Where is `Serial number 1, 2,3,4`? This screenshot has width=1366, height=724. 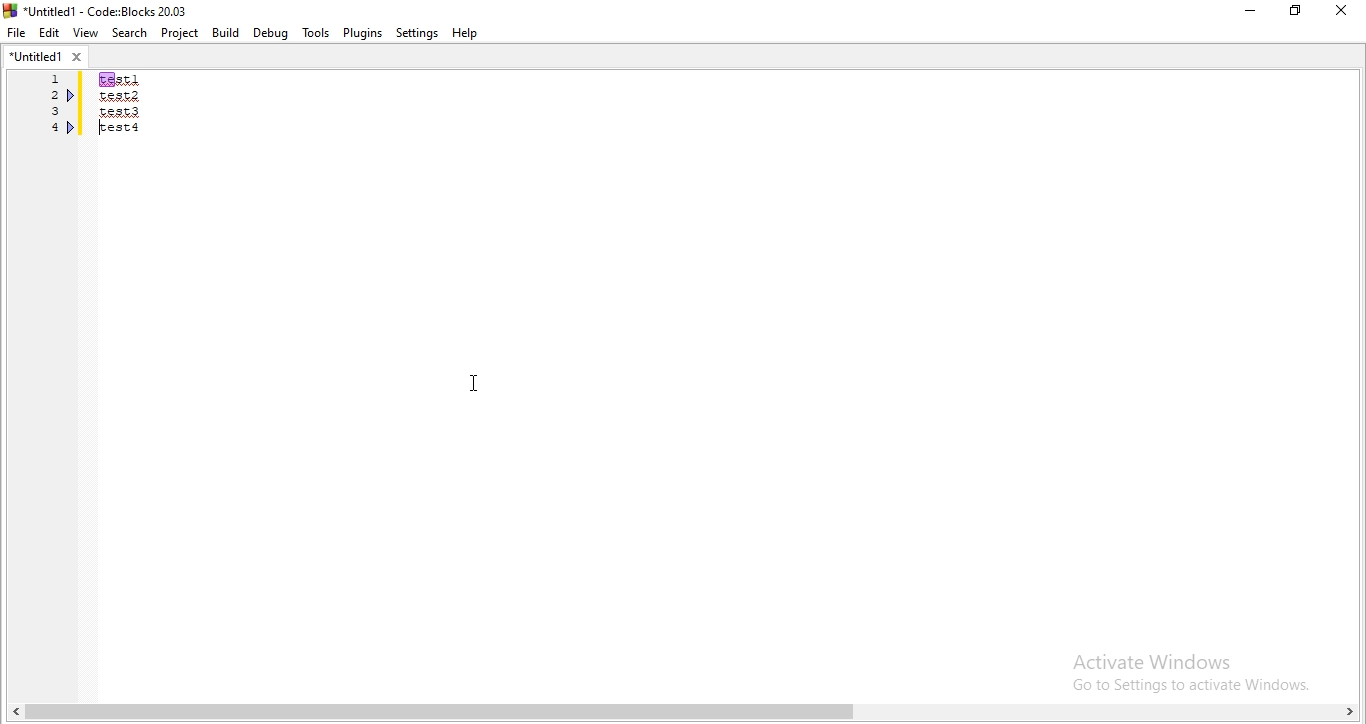 Serial number 1, 2,3,4 is located at coordinates (52, 107).